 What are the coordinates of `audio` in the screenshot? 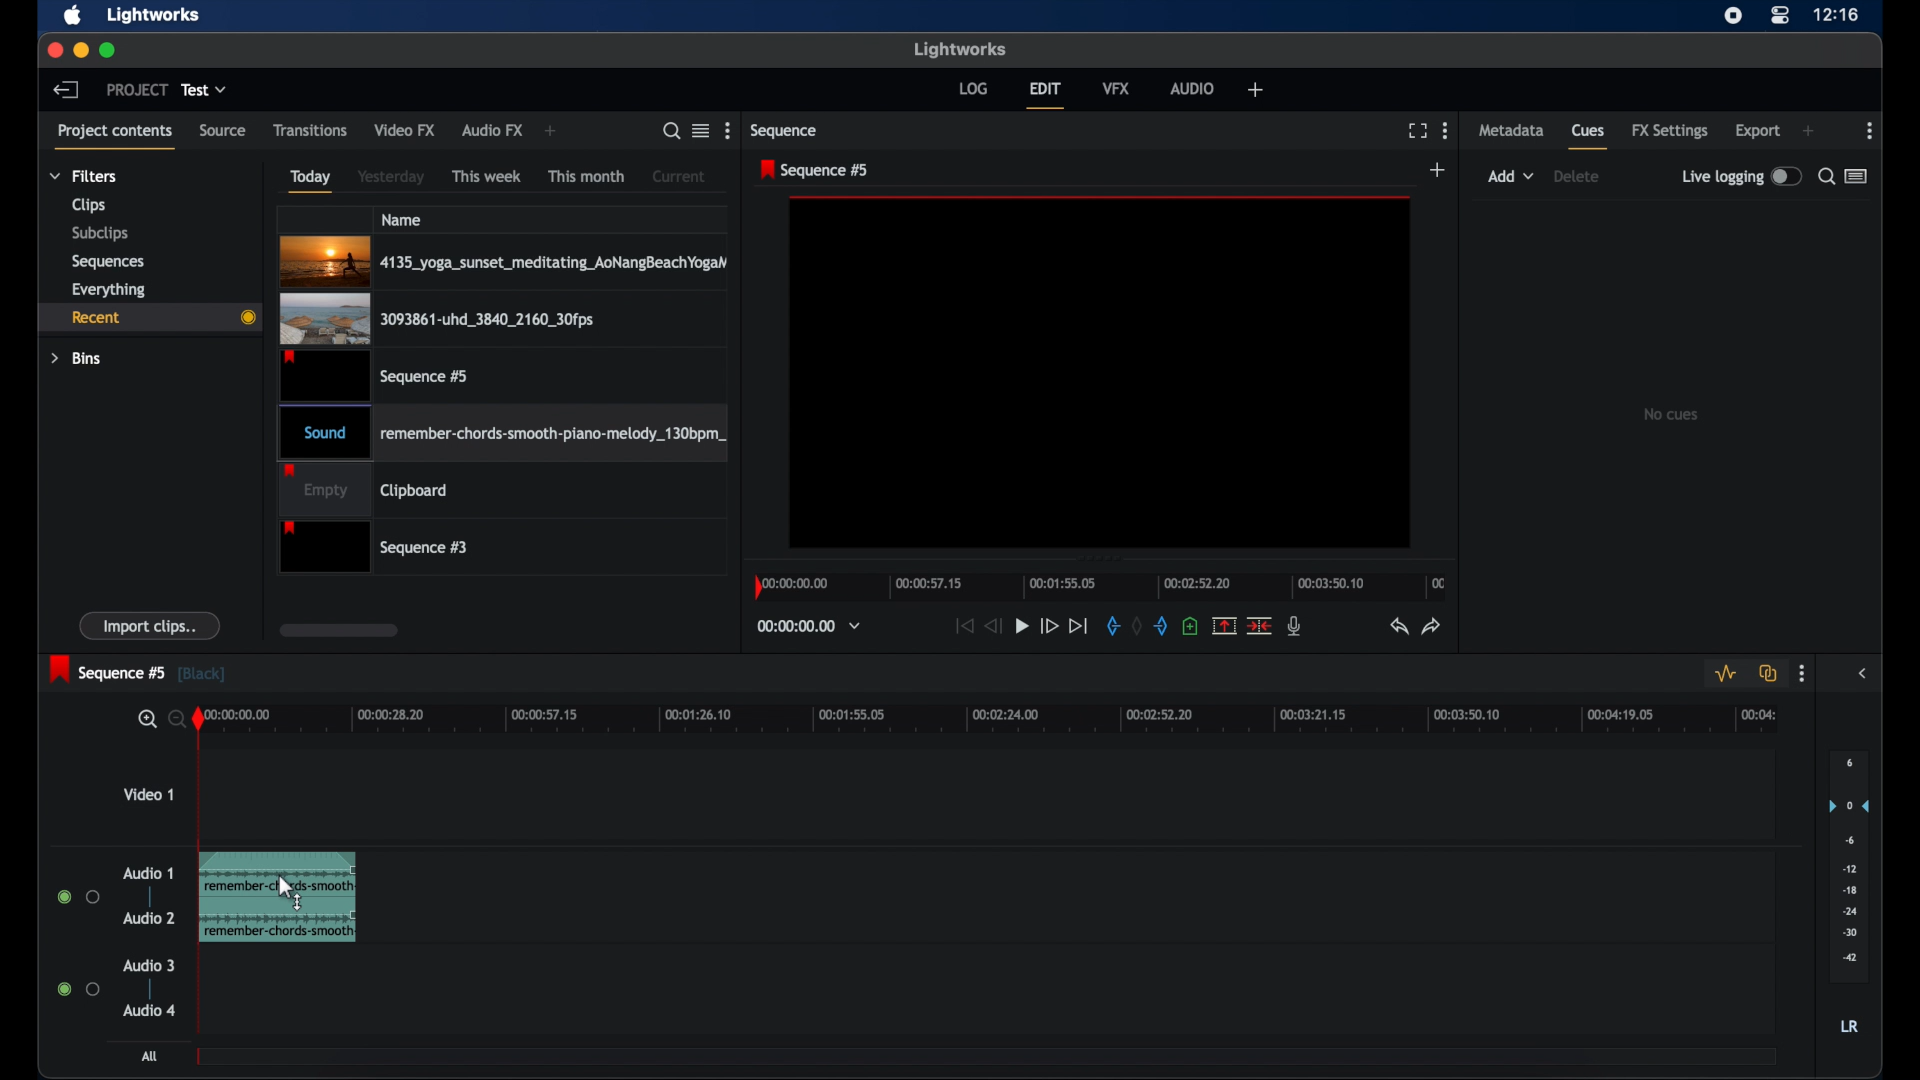 It's located at (1192, 87).